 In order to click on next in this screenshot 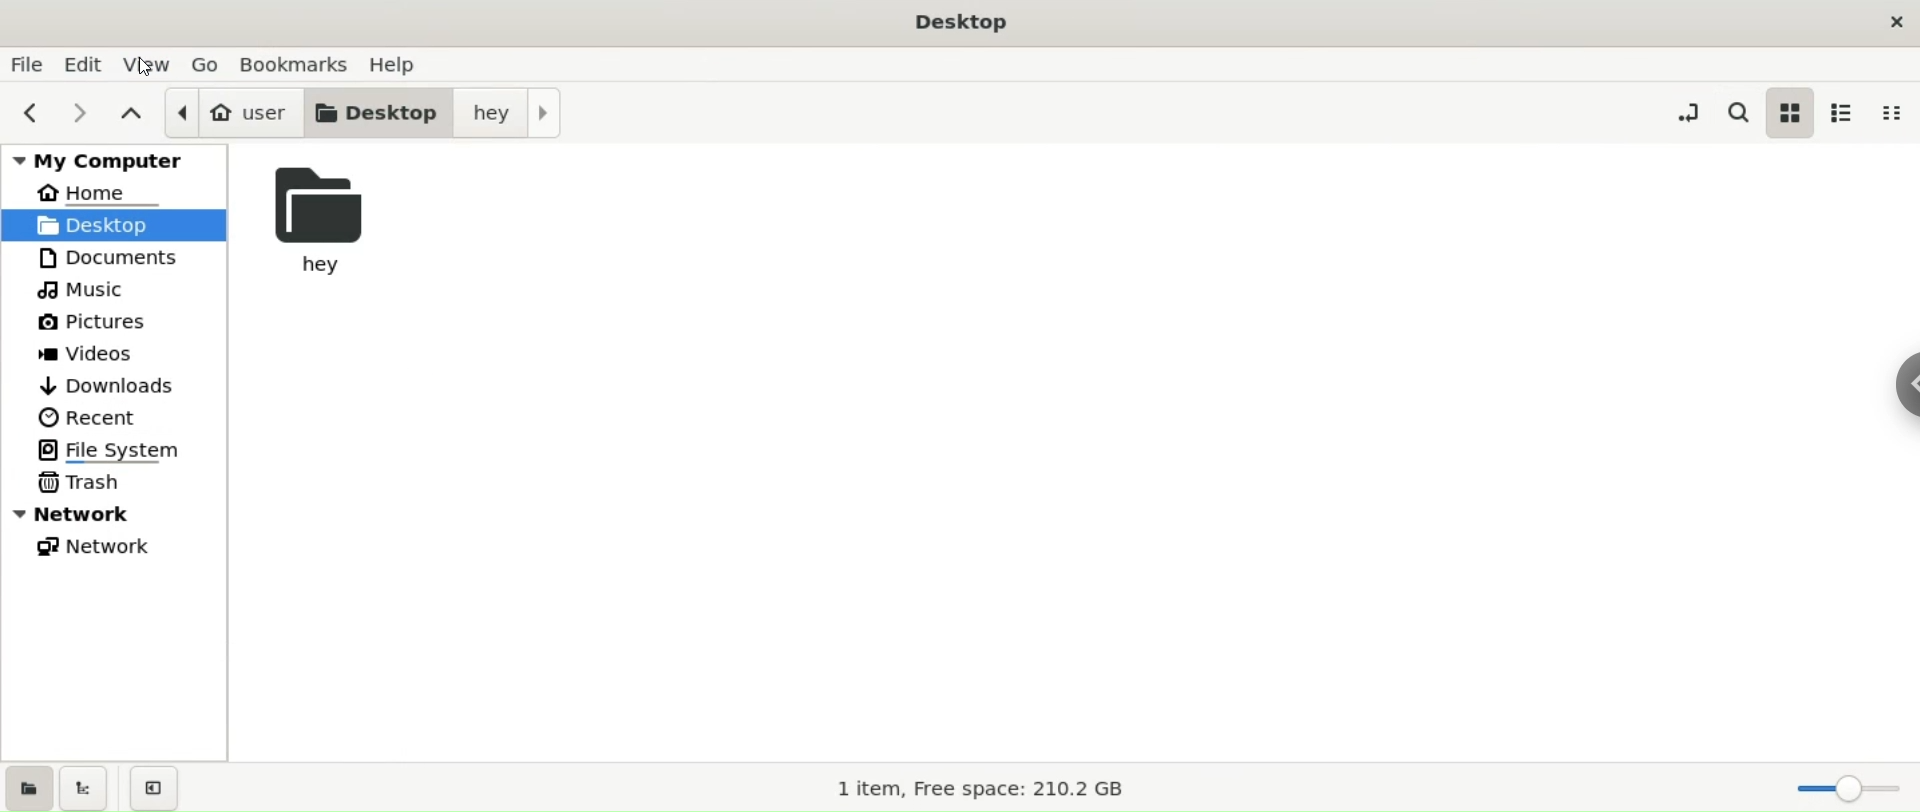, I will do `click(79, 111)`.